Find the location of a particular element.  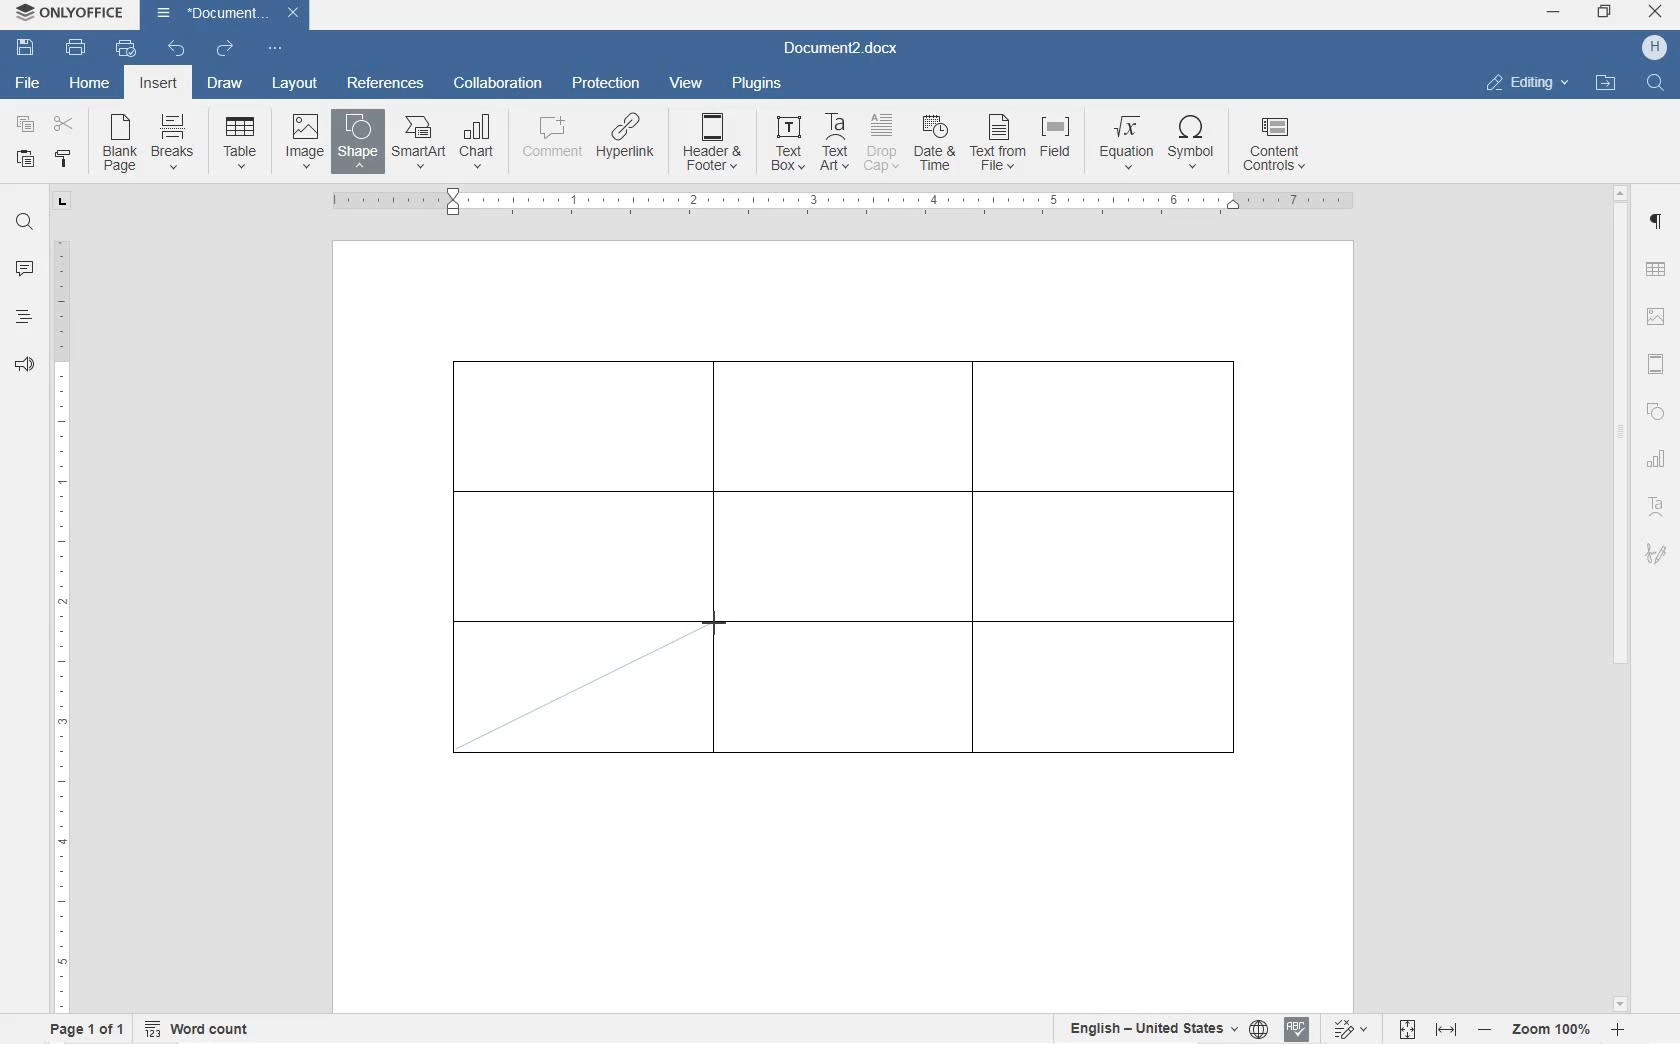

blank page is located at coordinates (117, 145).